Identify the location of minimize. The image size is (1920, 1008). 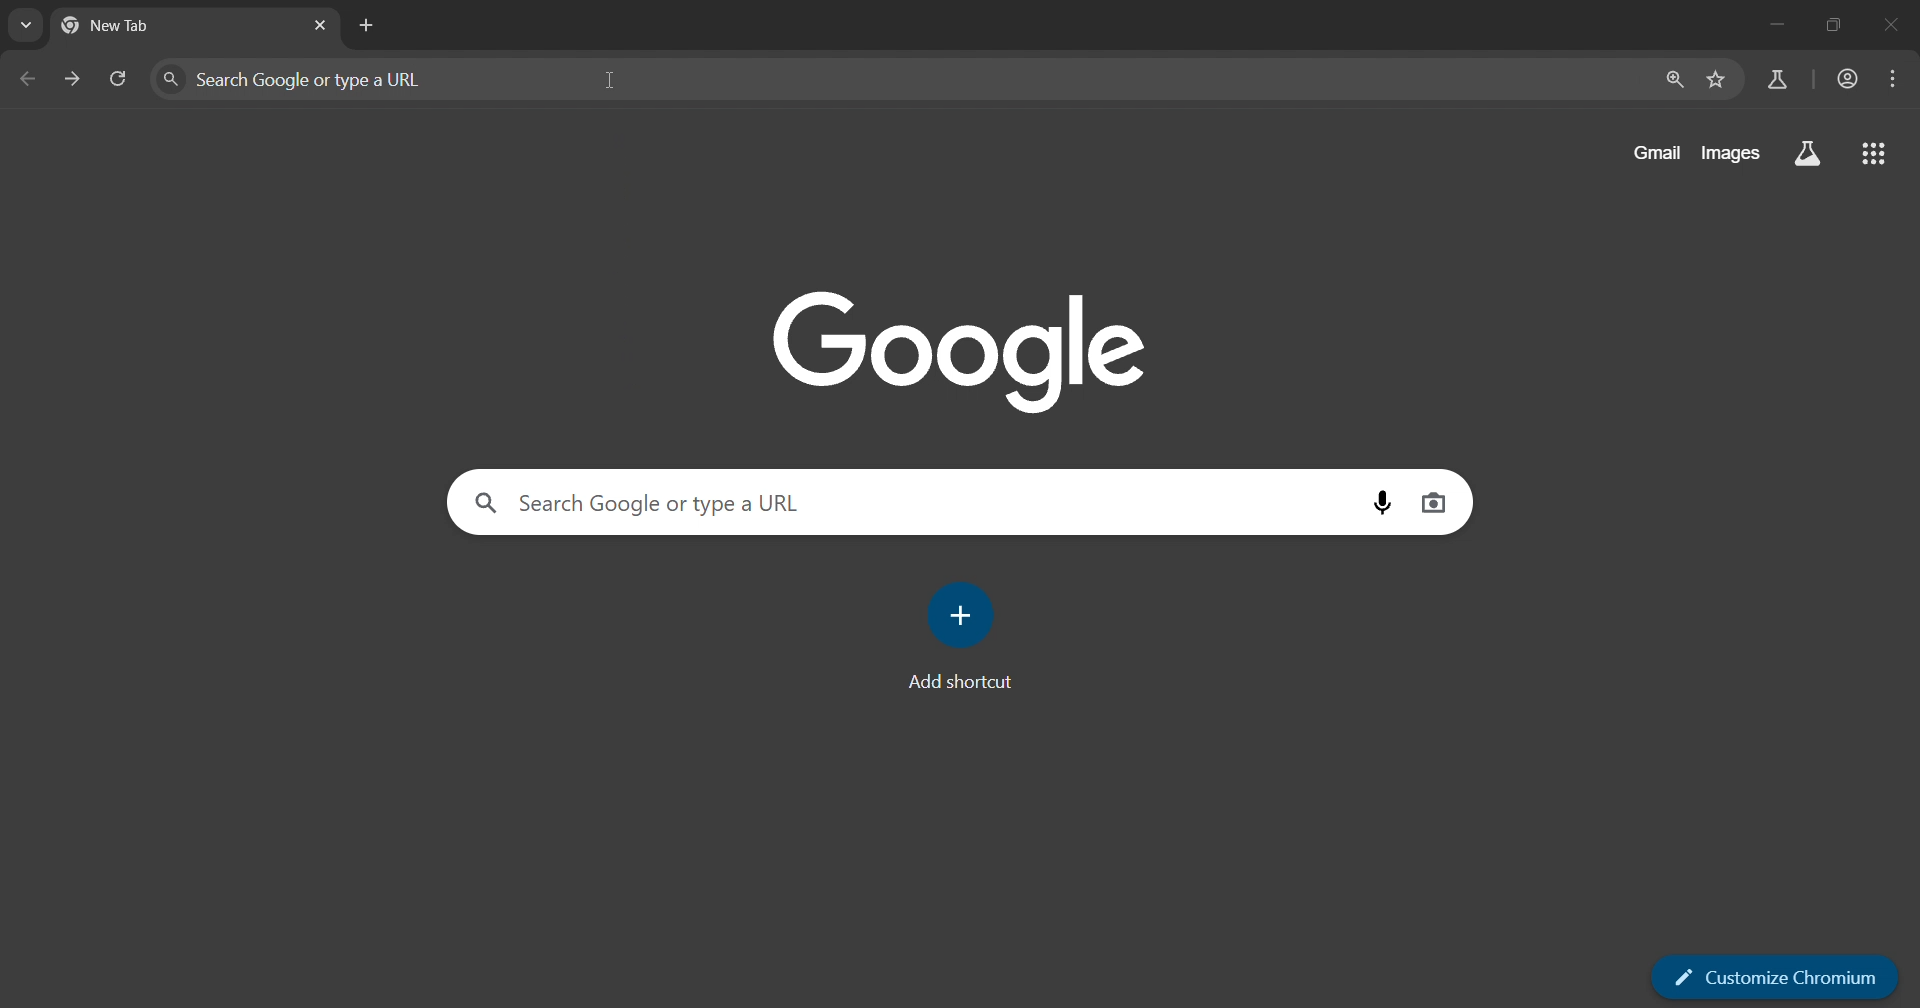
(1771, 25).